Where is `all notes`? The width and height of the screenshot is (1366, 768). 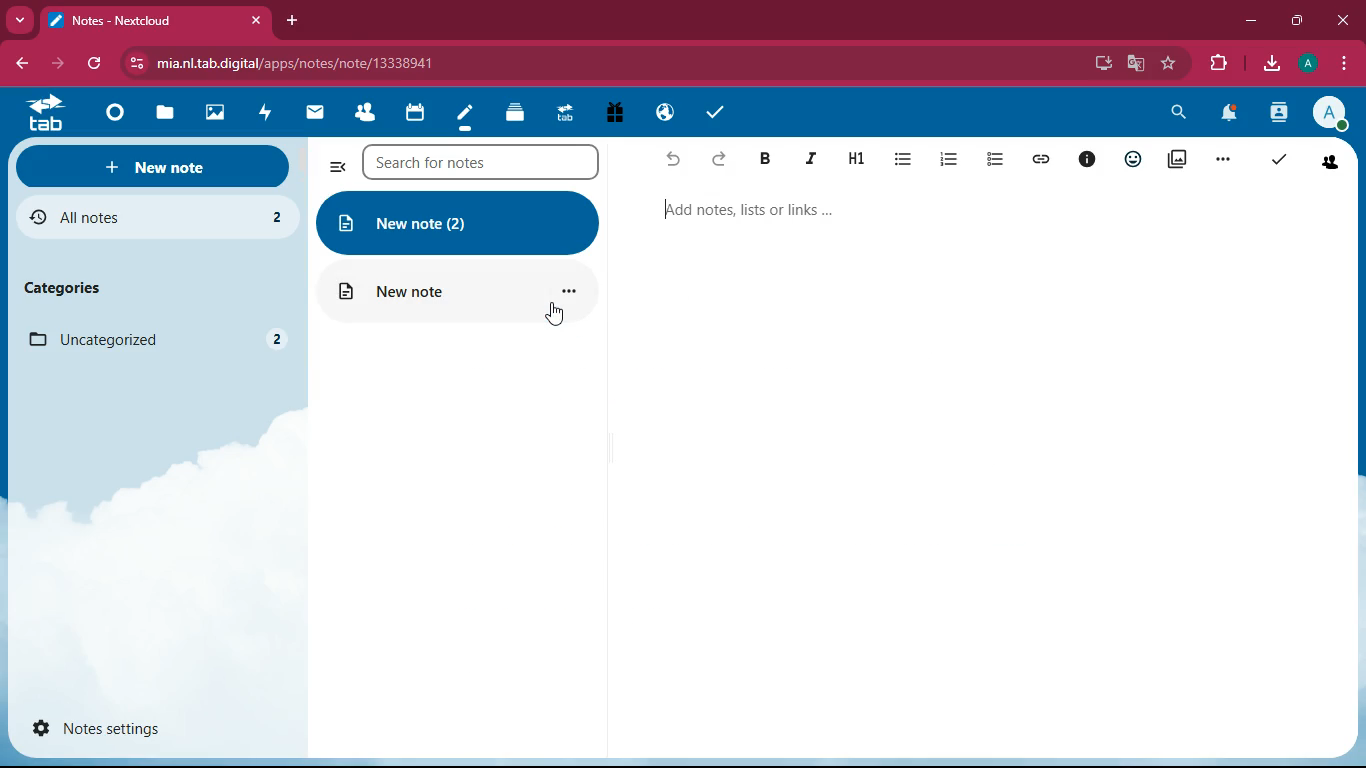 all notes is located at coordinates (149, 219).